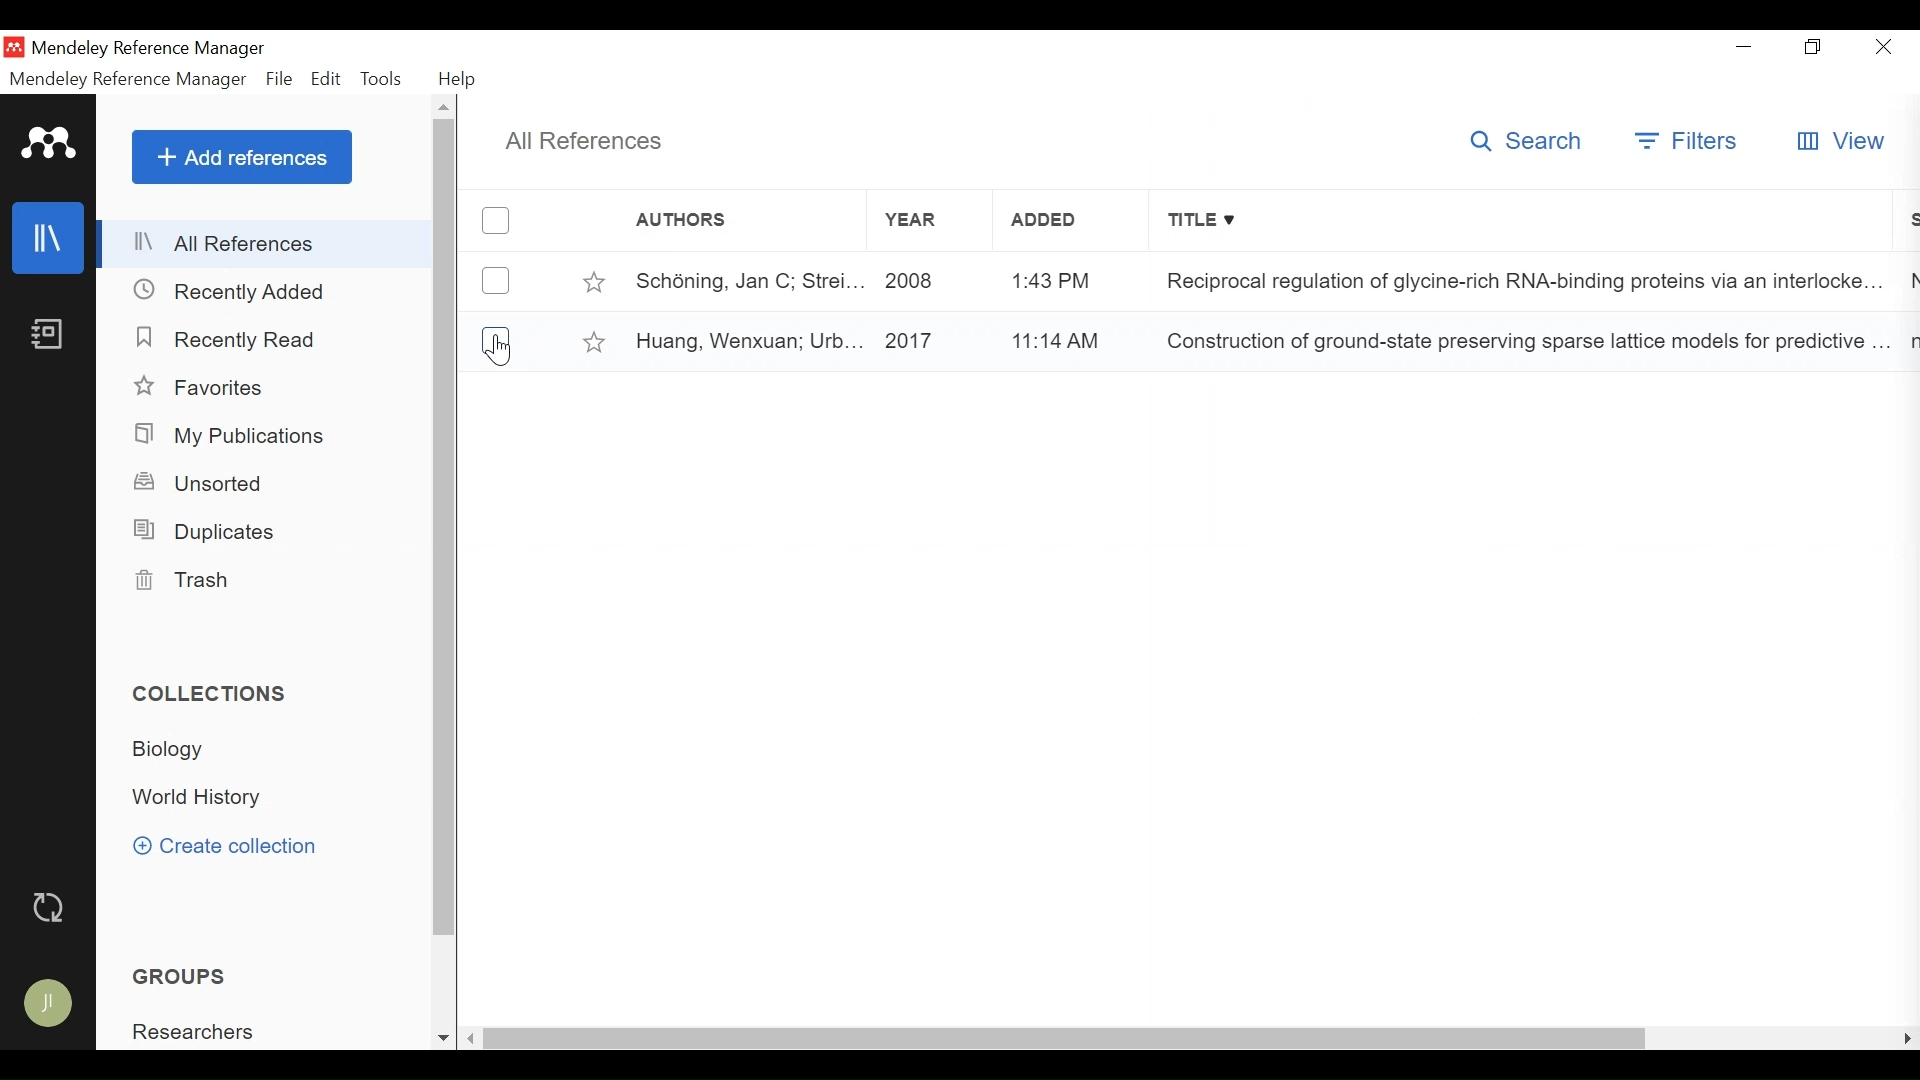 The height and width of the screenshot is (1080, 1920). I want to click on Sync, so click(52, 910).